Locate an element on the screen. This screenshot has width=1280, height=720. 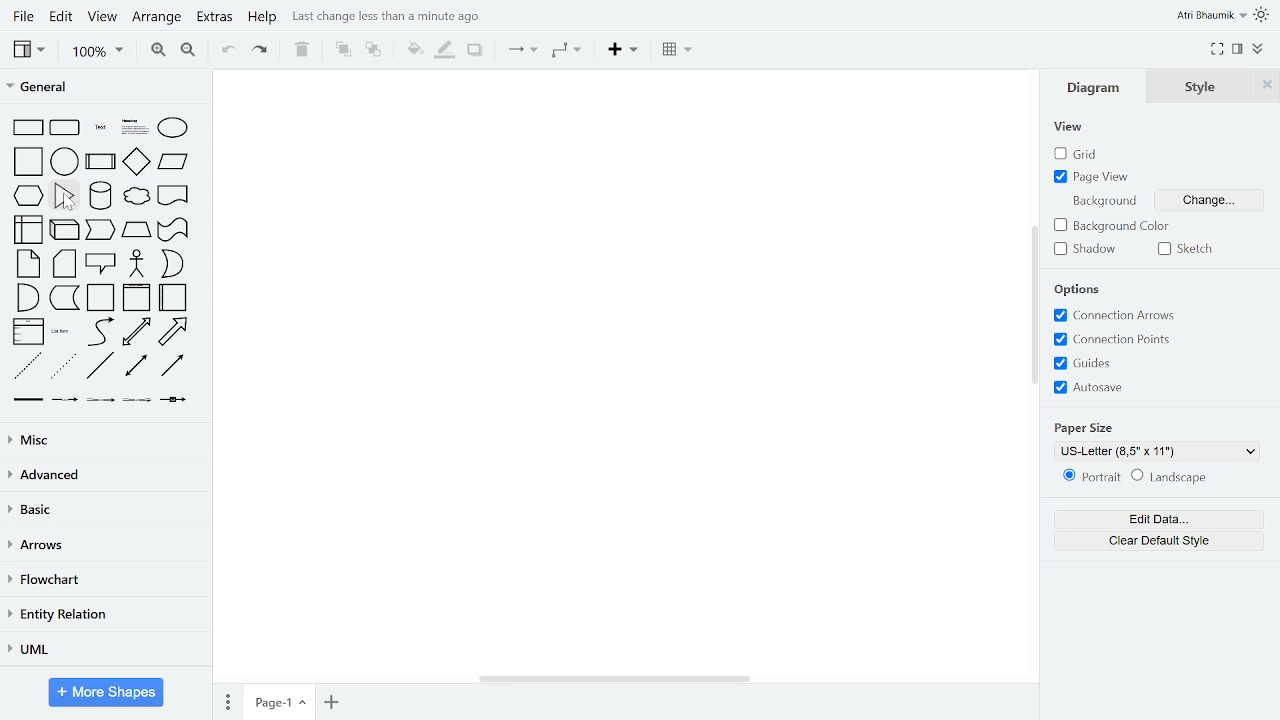
heading is located at coordinates (133, 128).